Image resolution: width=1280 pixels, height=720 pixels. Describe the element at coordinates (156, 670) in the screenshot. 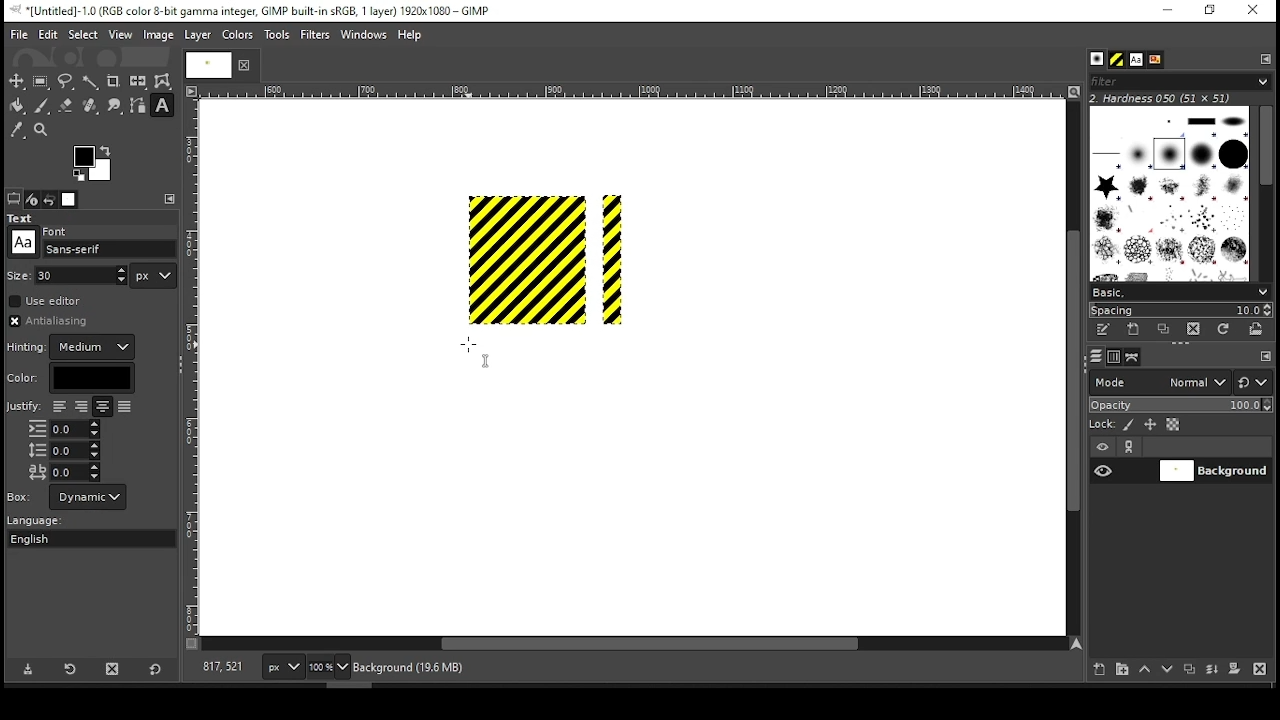

I see `reset to defaults` at that location.